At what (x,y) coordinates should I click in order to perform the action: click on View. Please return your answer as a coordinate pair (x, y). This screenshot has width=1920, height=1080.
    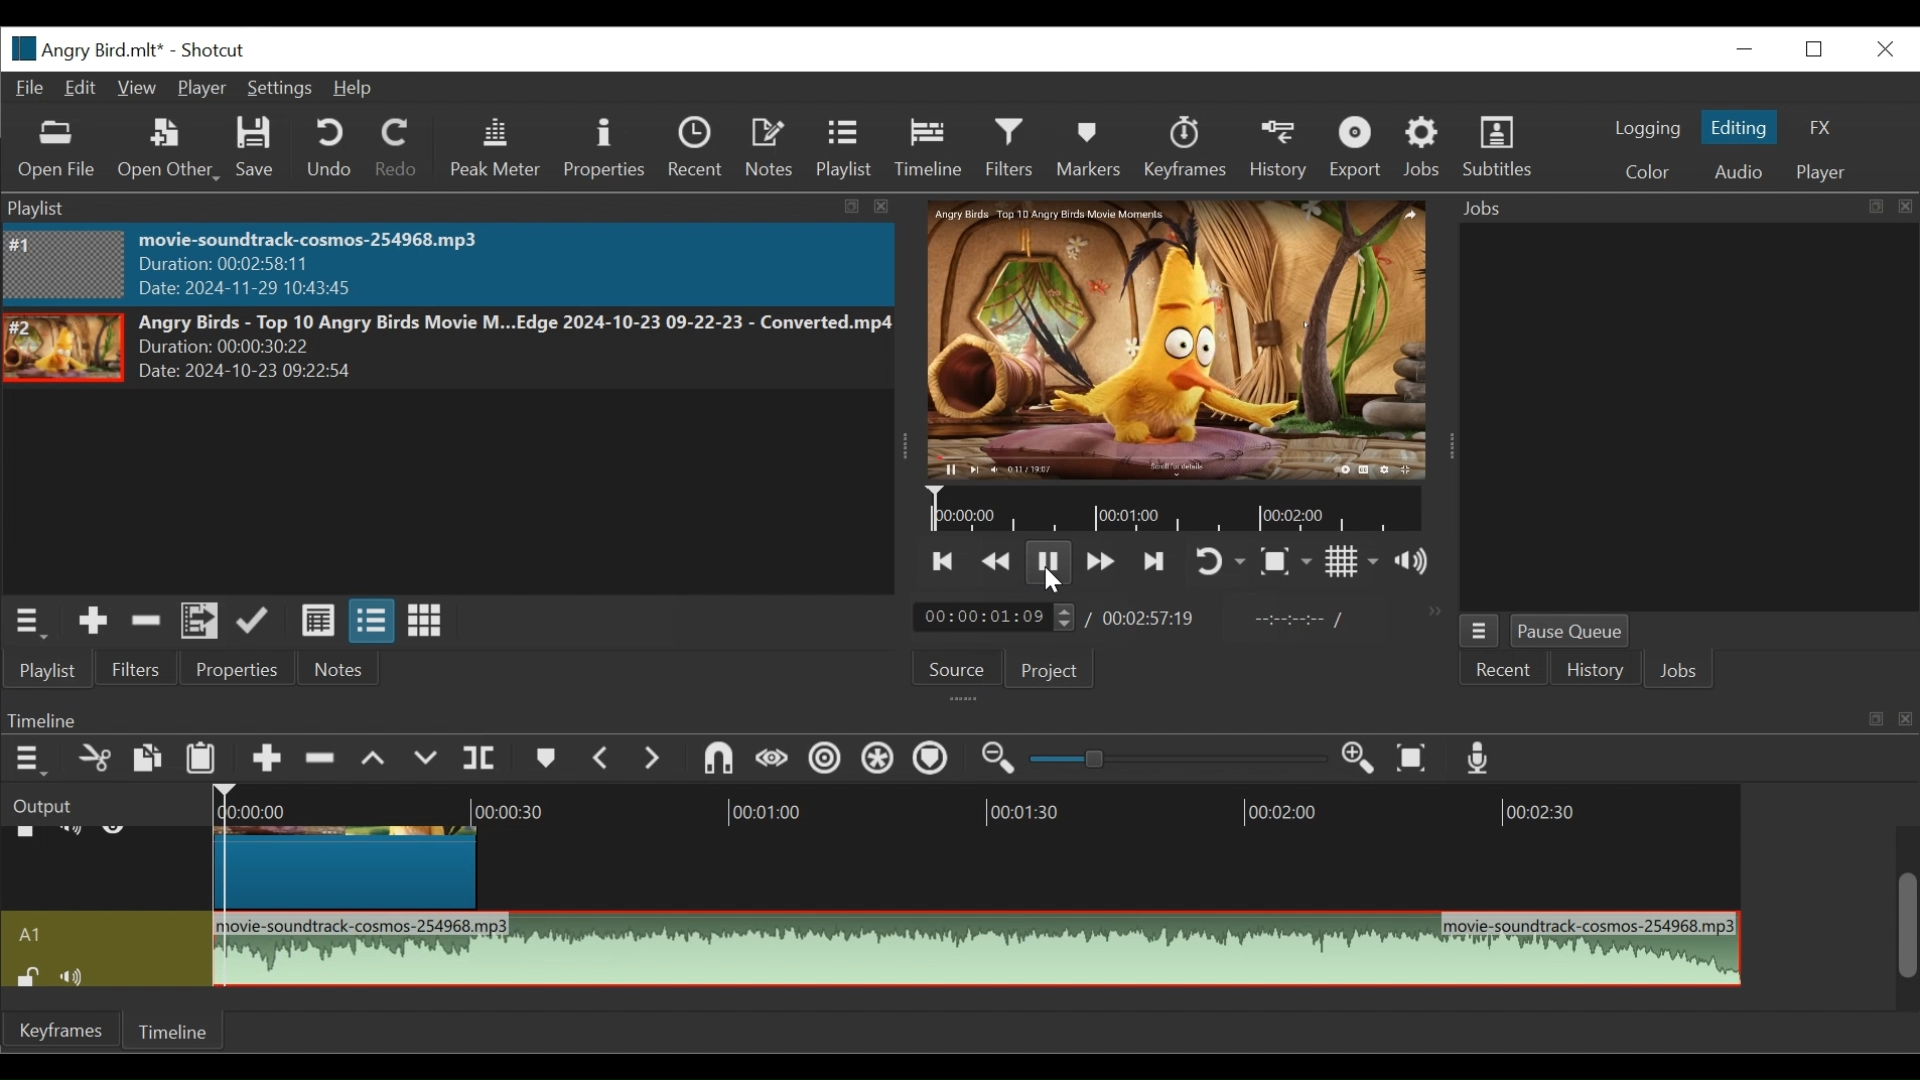
    Looking at the image, I should click on (137, 87).